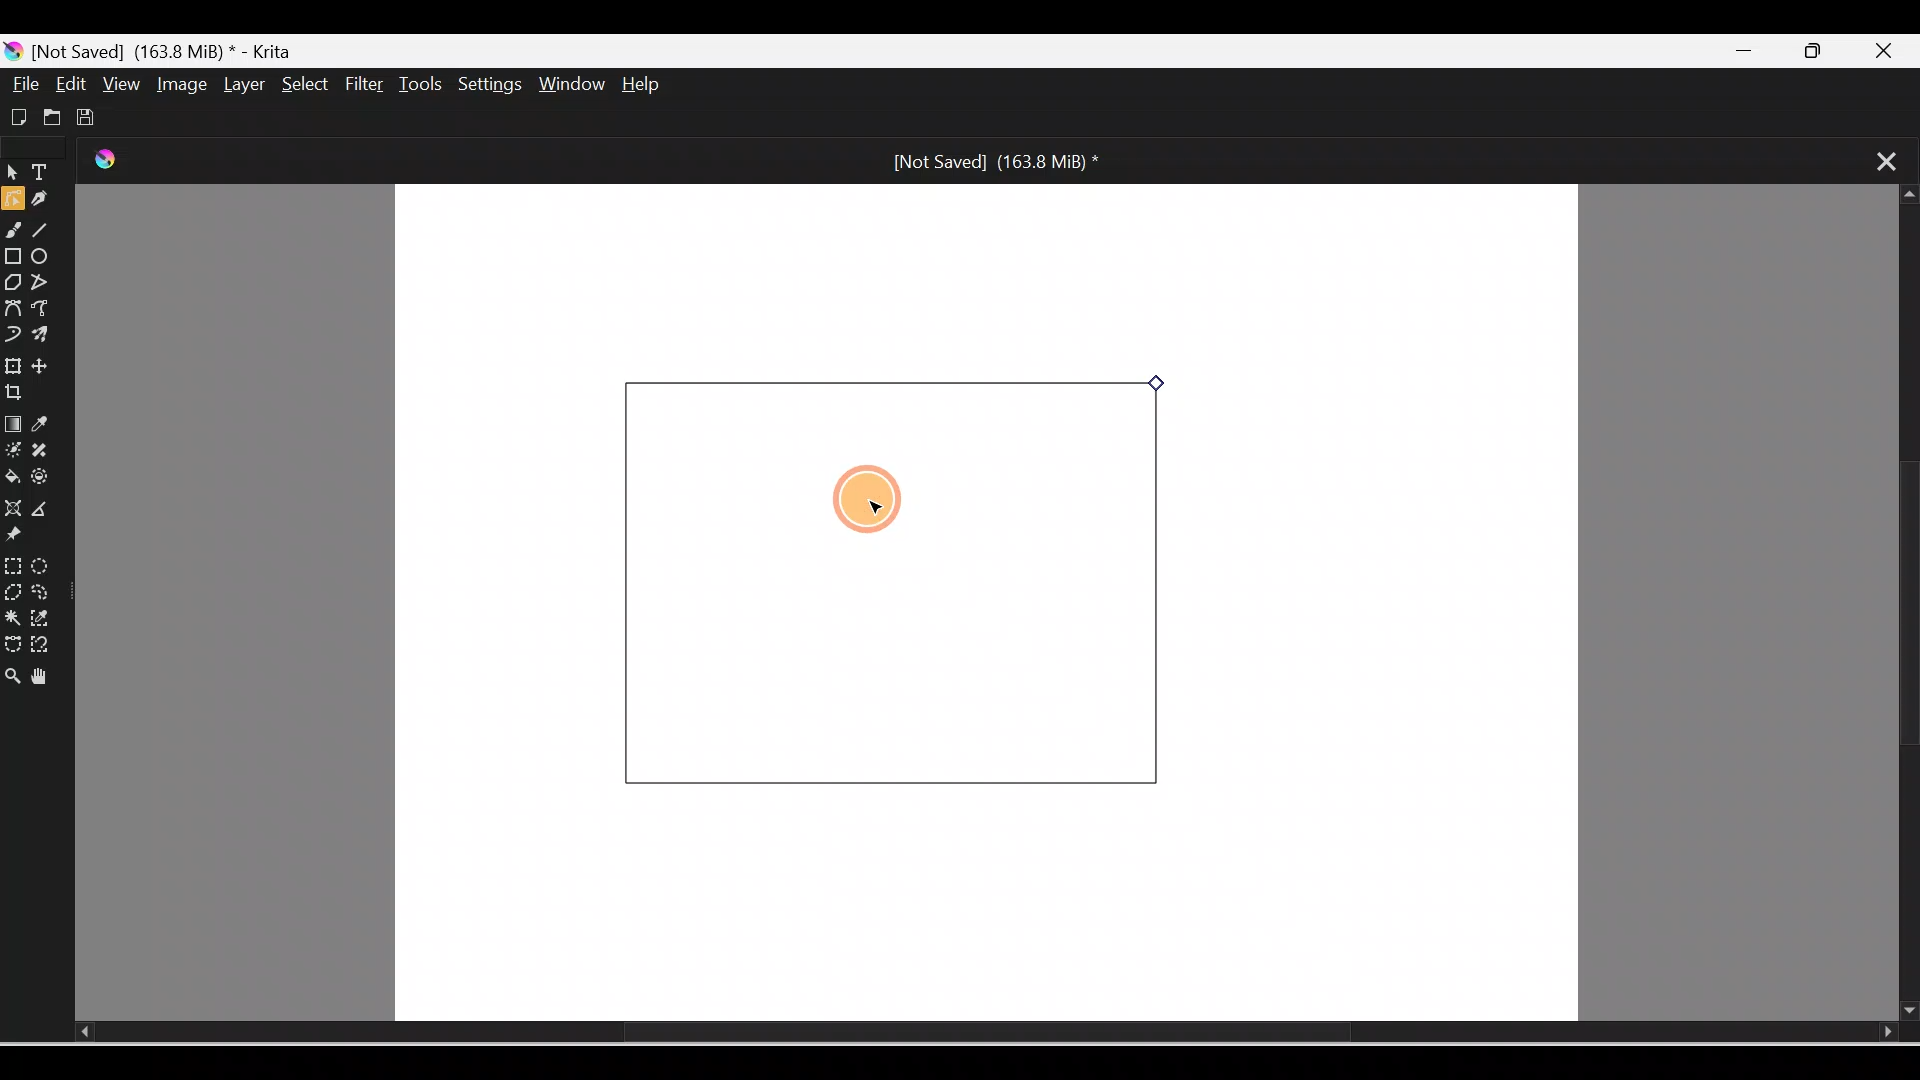 The width and height of the screenshot is (1920, 1080). Describe the element at coordinates (44, 174) in the screenshot. I see `Text tool` at that location.